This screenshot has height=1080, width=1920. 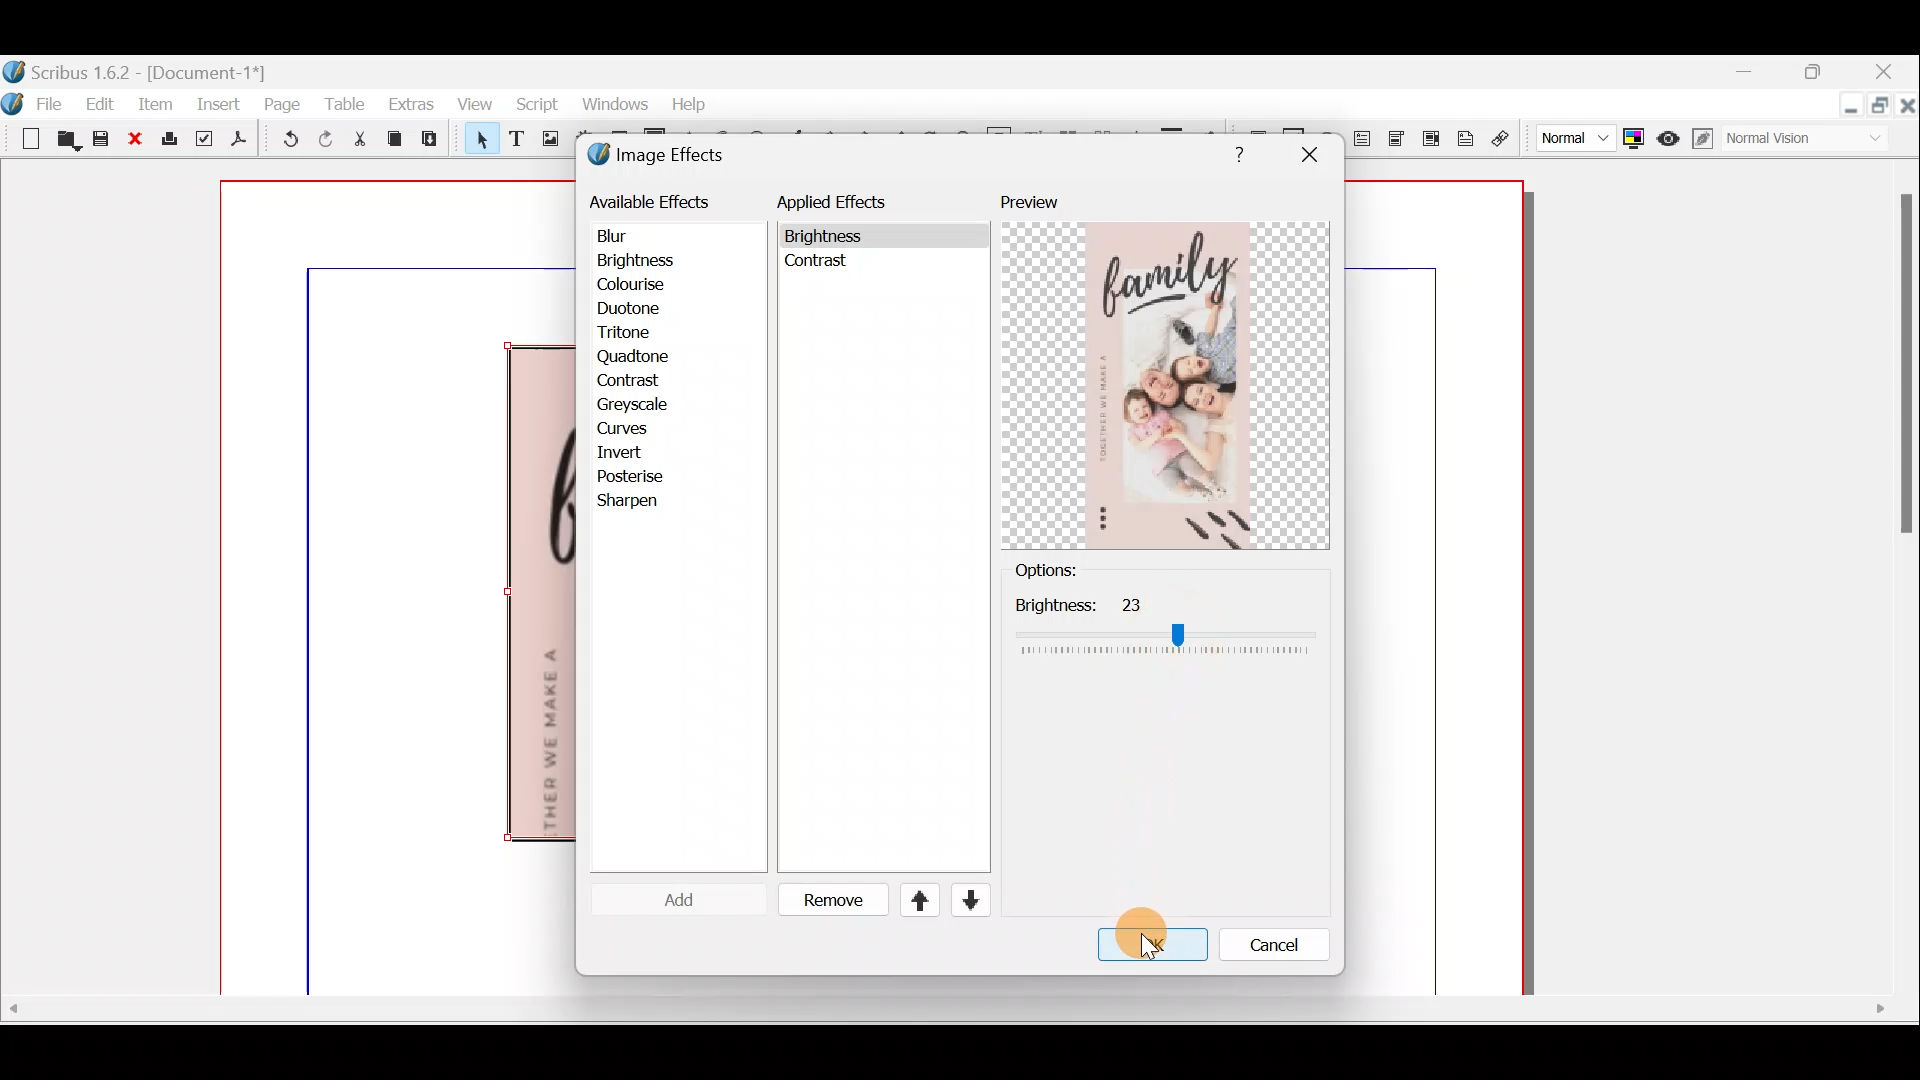 What do you see at coordinates (434, 141) in the screenshot?
I see `Paste` at bounding box center [434, 141].